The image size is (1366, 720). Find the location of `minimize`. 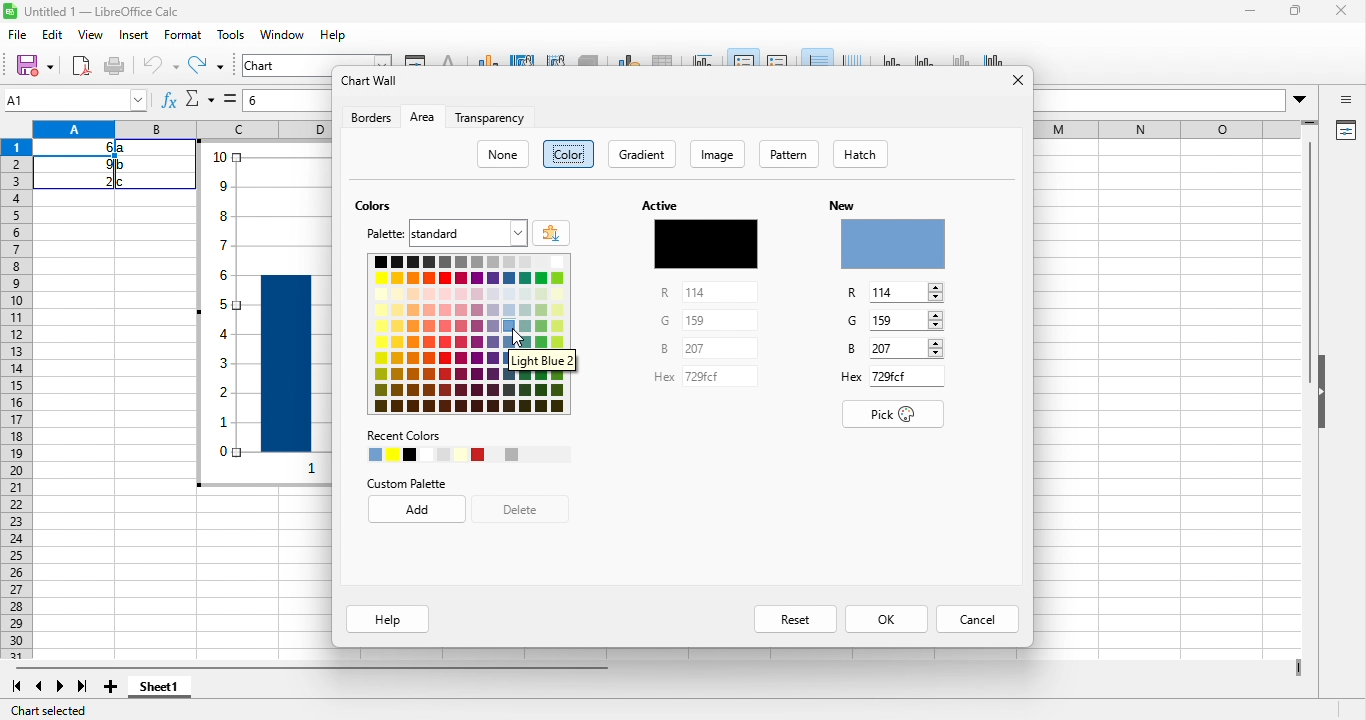

minimize is located at coordinates (1250, 10).